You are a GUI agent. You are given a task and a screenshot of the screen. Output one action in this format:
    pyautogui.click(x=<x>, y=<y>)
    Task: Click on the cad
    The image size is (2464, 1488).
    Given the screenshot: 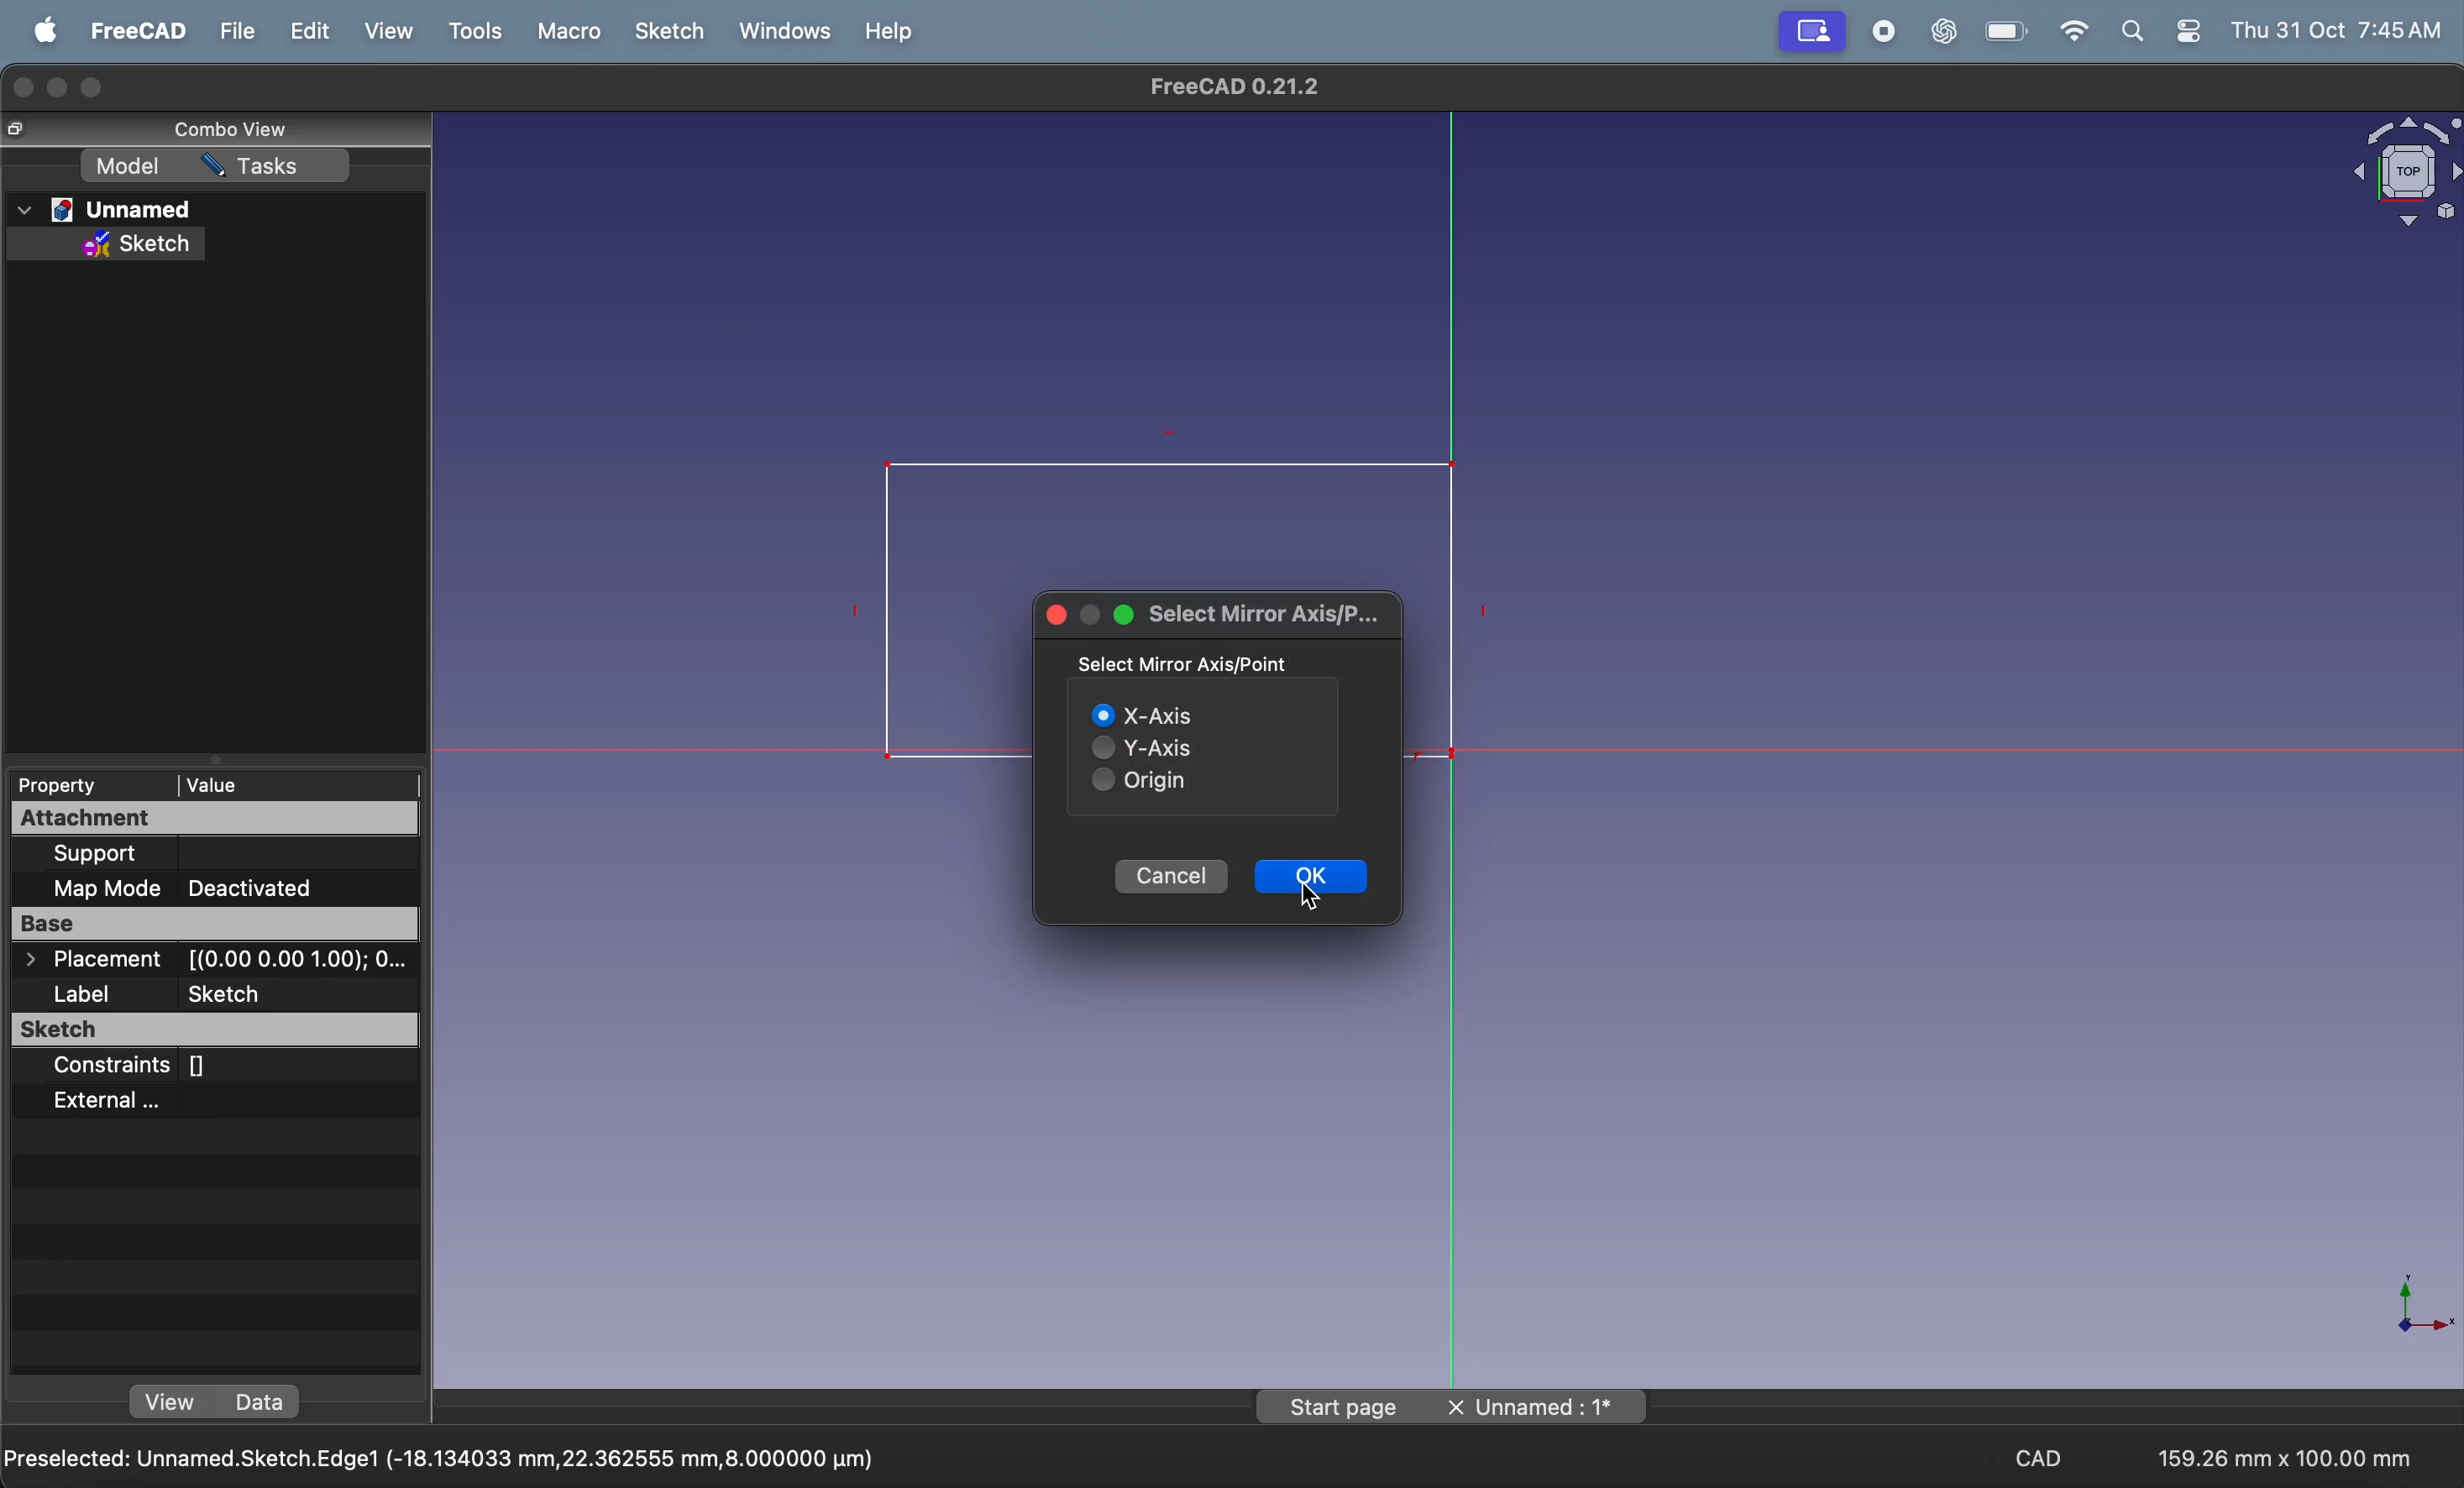 What is the action you would take?
    pyautogui.click(x=2030, y=1452)
    